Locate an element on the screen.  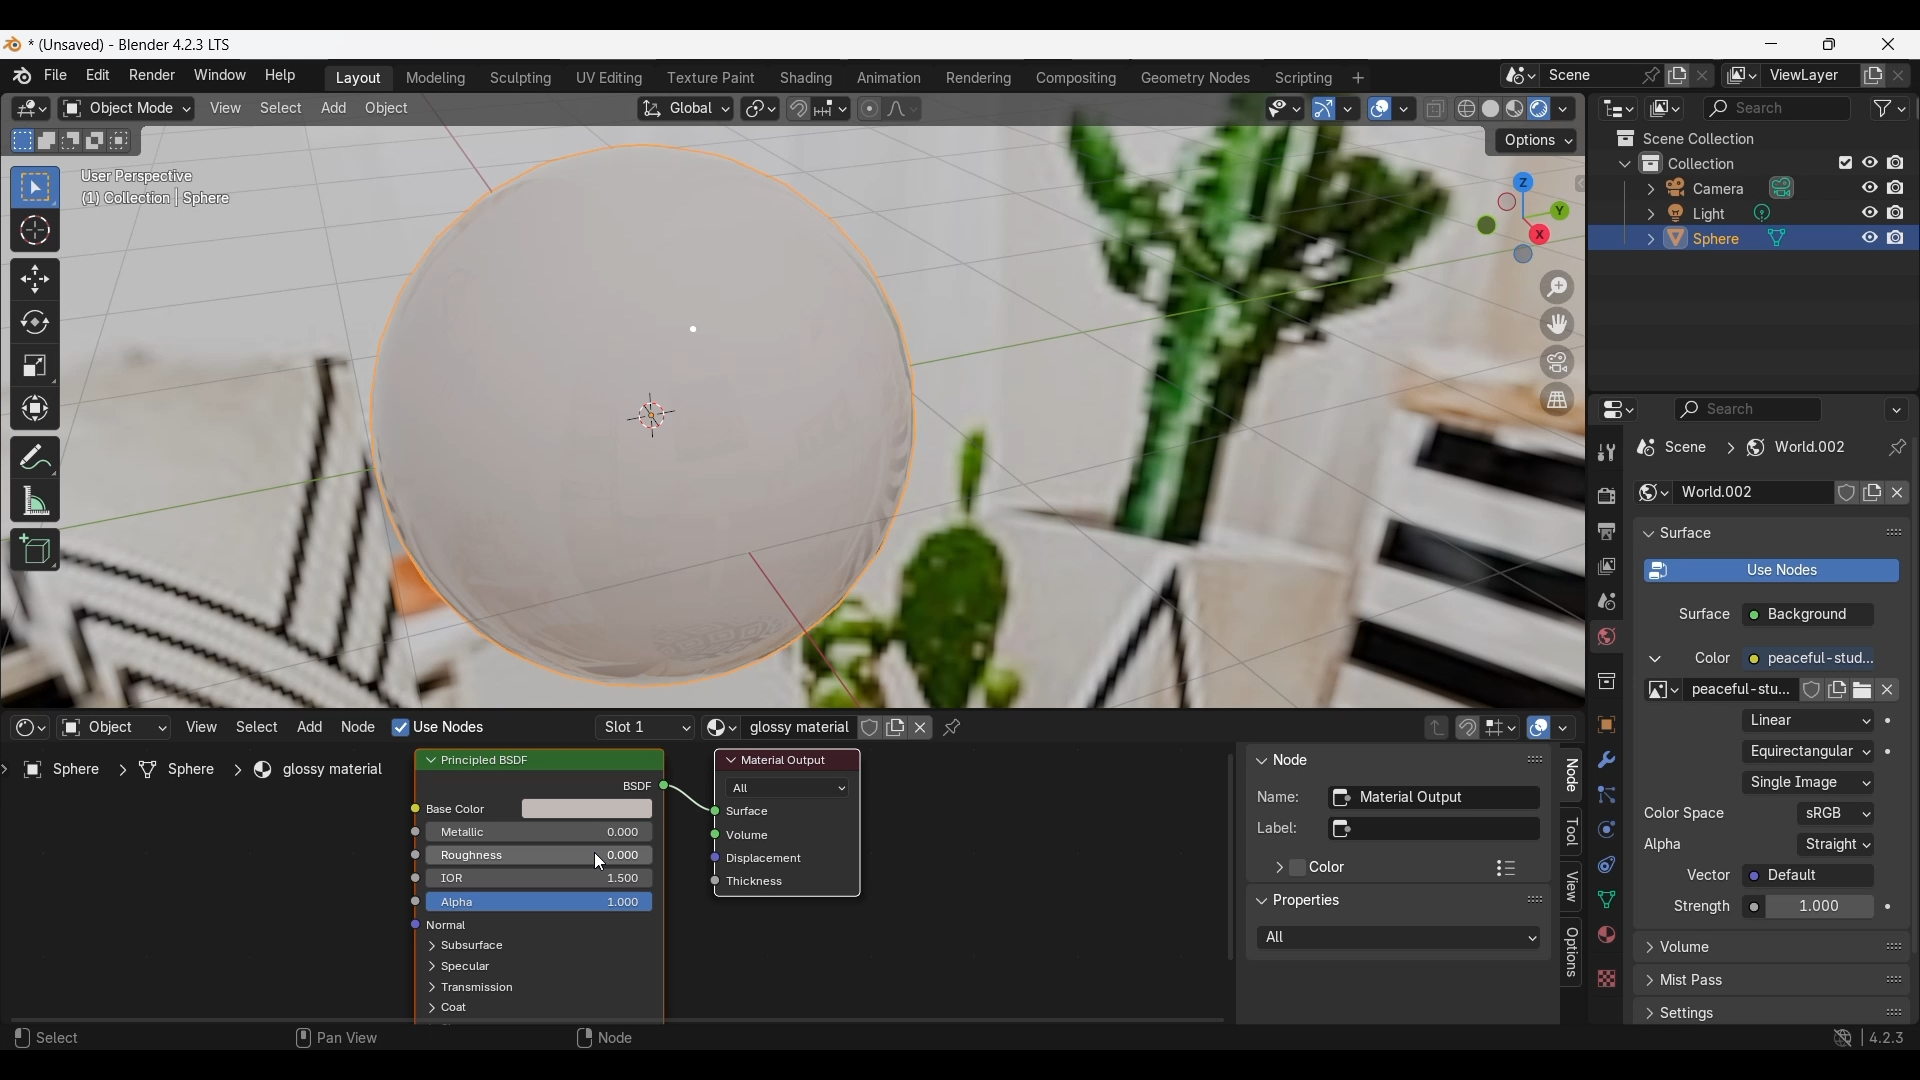
Toggle the camera view is located at coordinates (1559, 363).